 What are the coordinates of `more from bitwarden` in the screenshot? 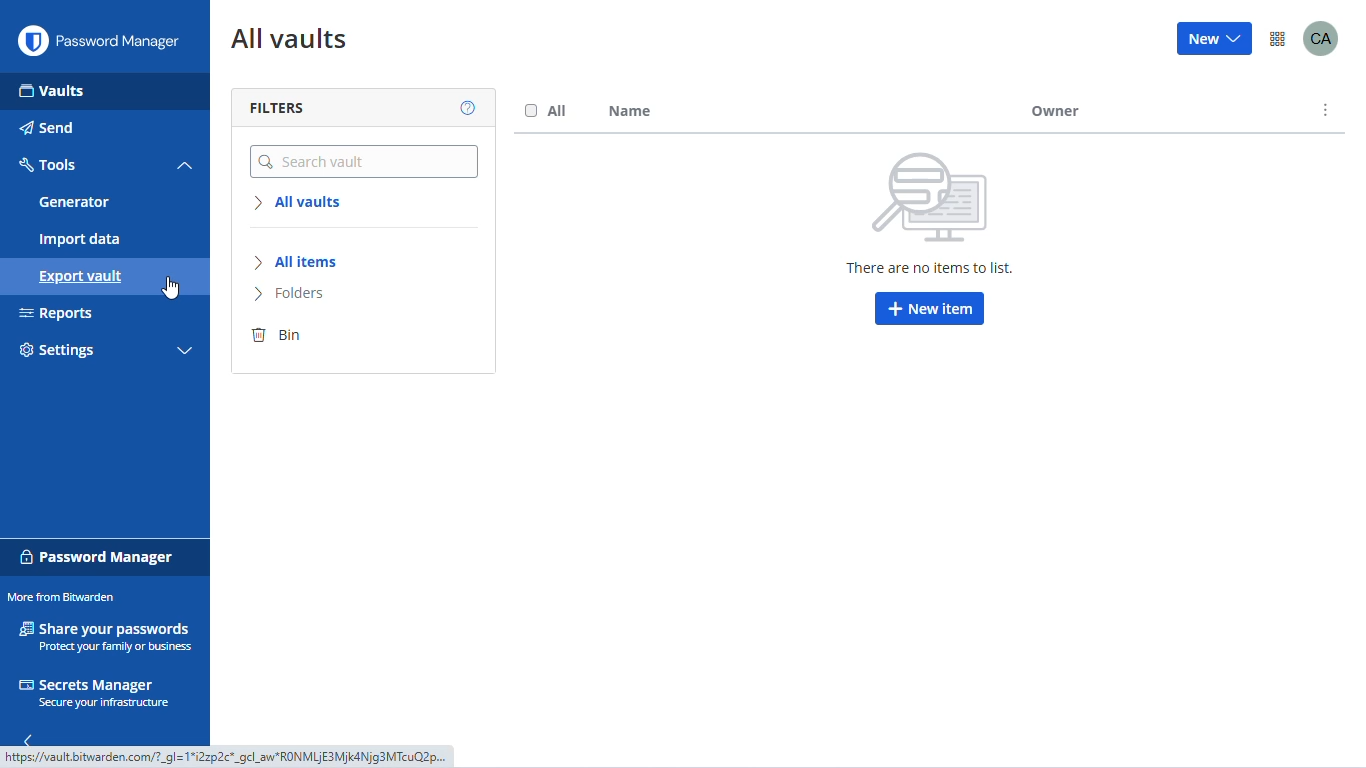 It's located at (63, 597).